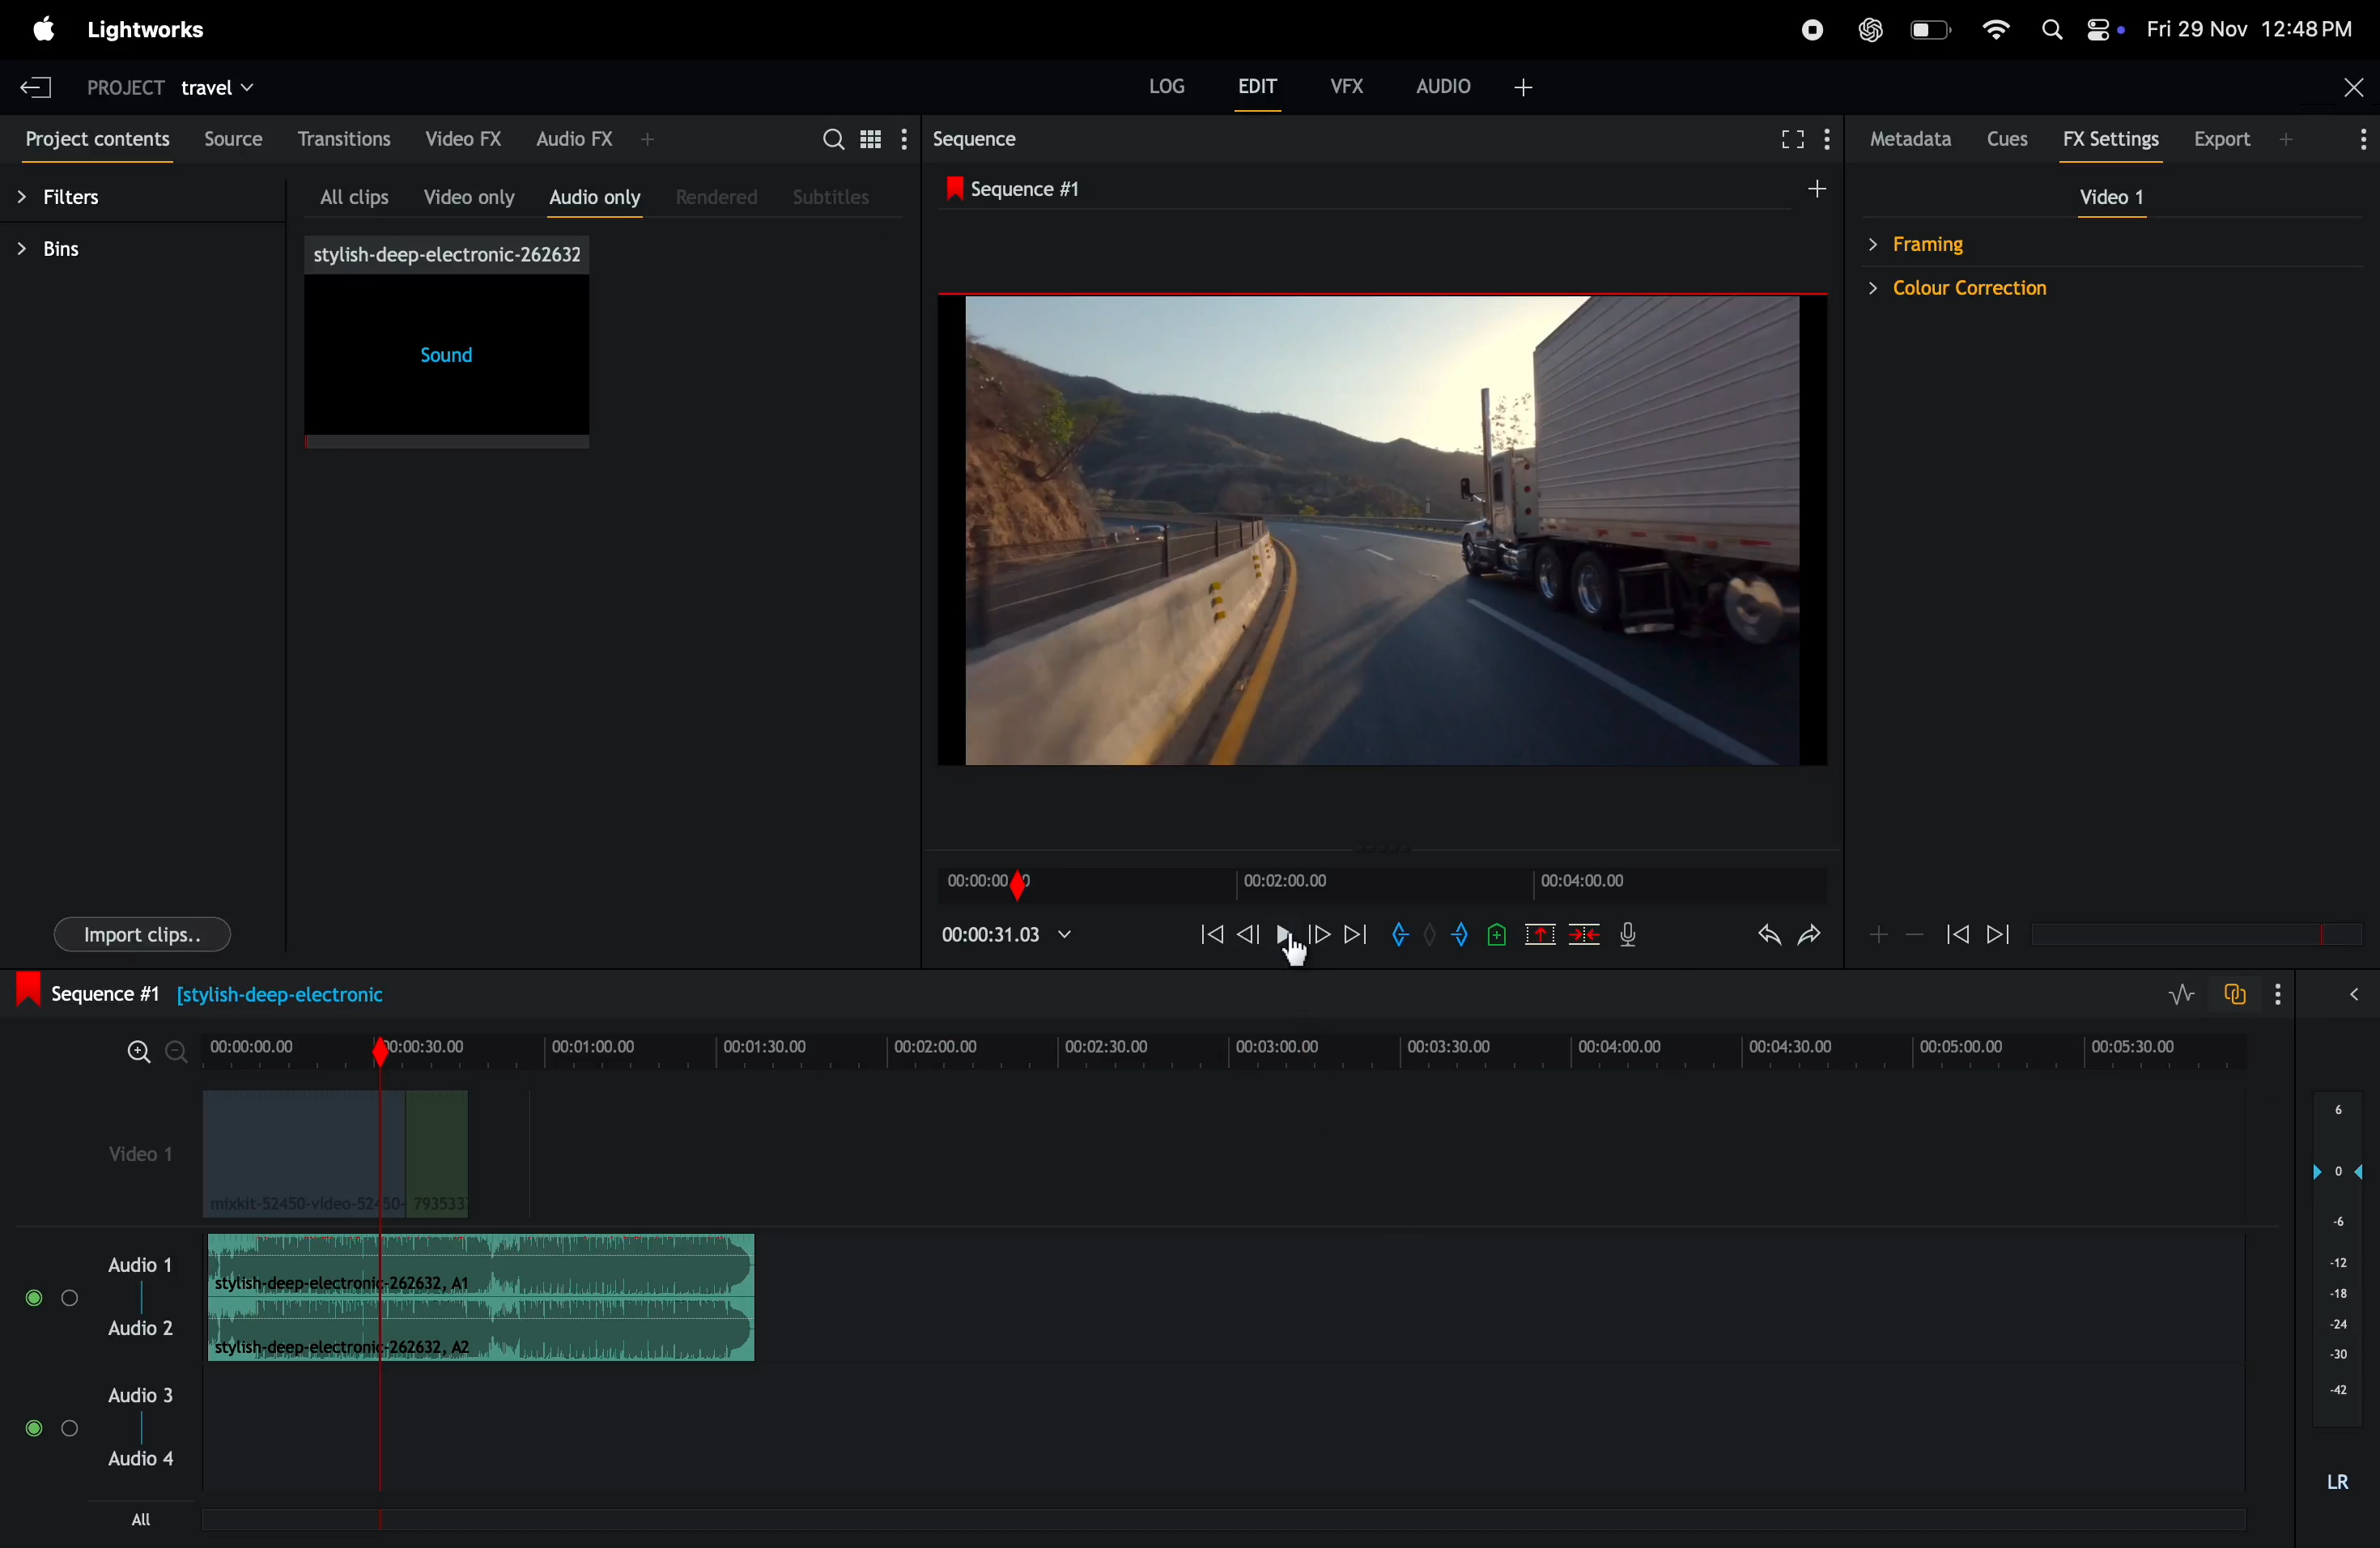 This screenshot has height=1548, width=2380. I want to click on zoom in, so click(1881, 934).